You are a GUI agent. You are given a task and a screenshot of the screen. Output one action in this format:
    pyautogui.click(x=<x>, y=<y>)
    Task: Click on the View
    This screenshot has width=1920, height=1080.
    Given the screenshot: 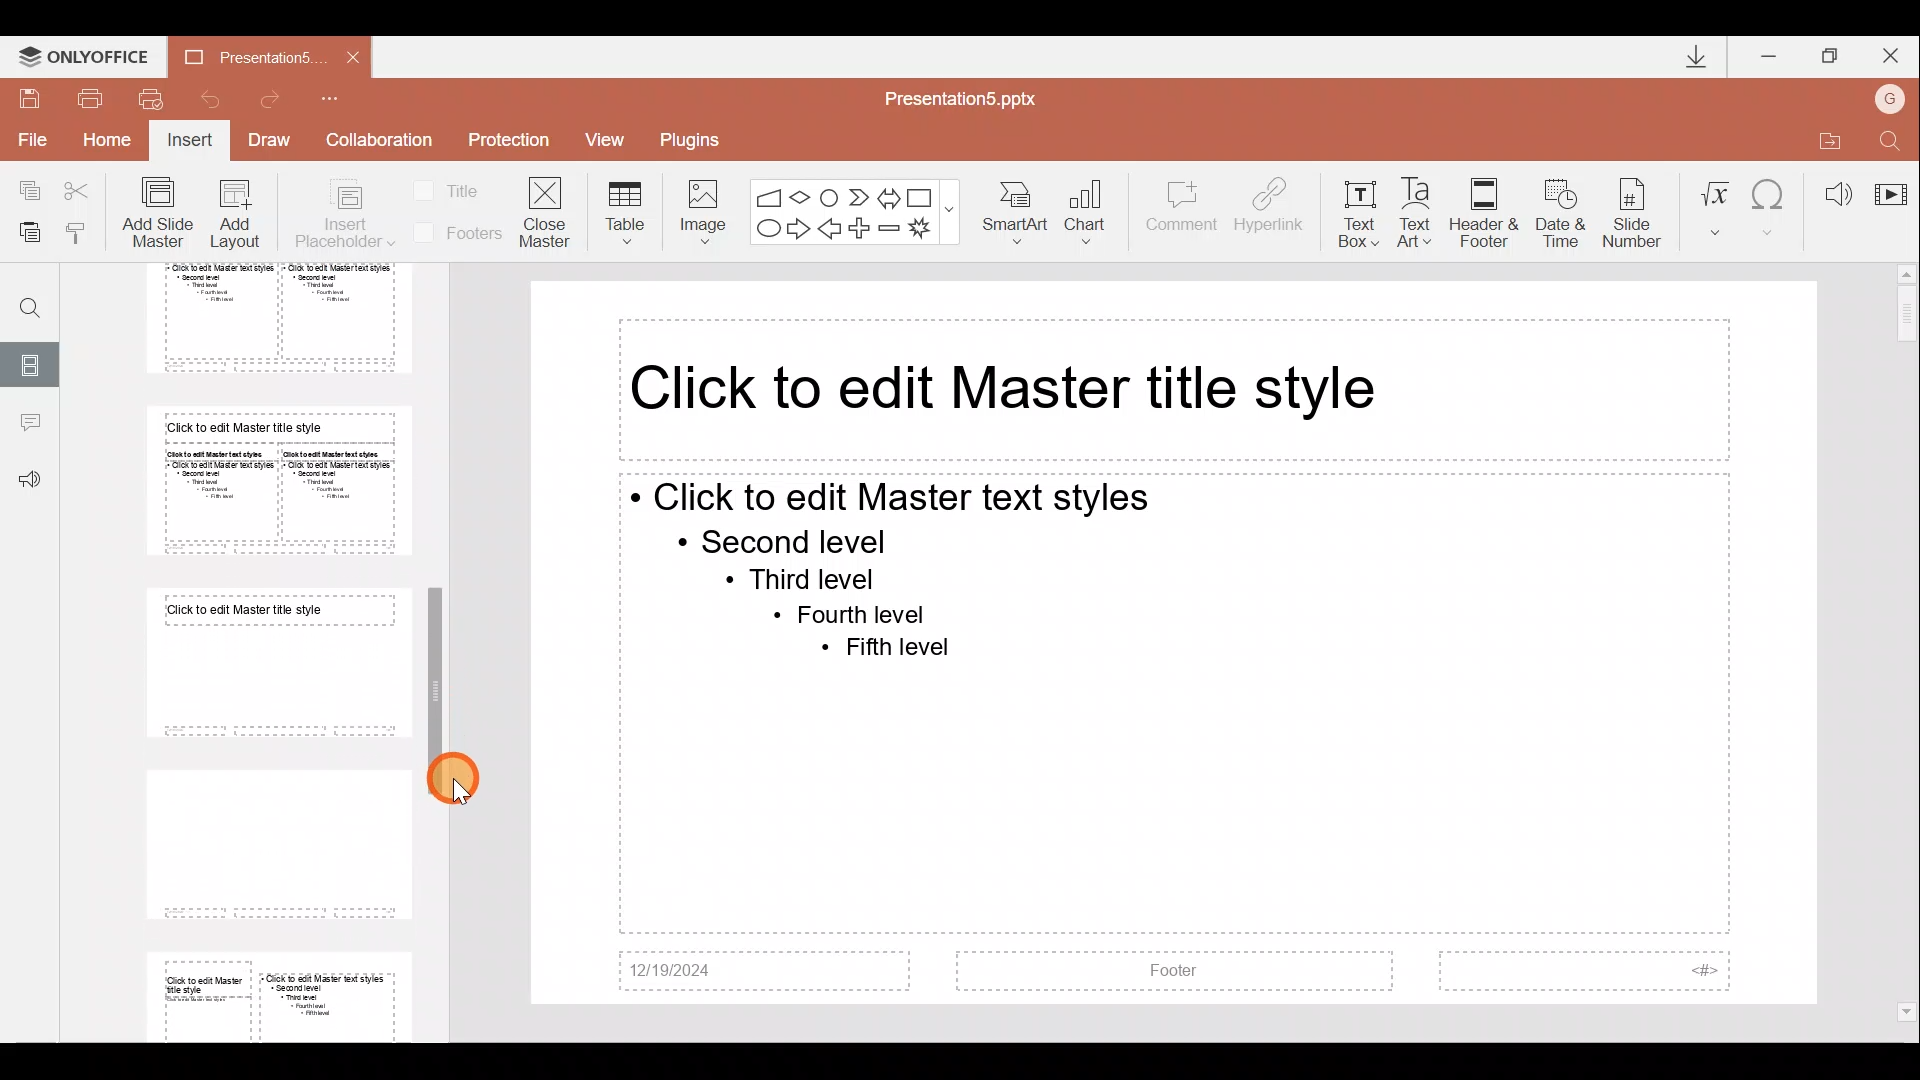 What is the action you would take?
    pyautogui.click(x=612, y=139)
    